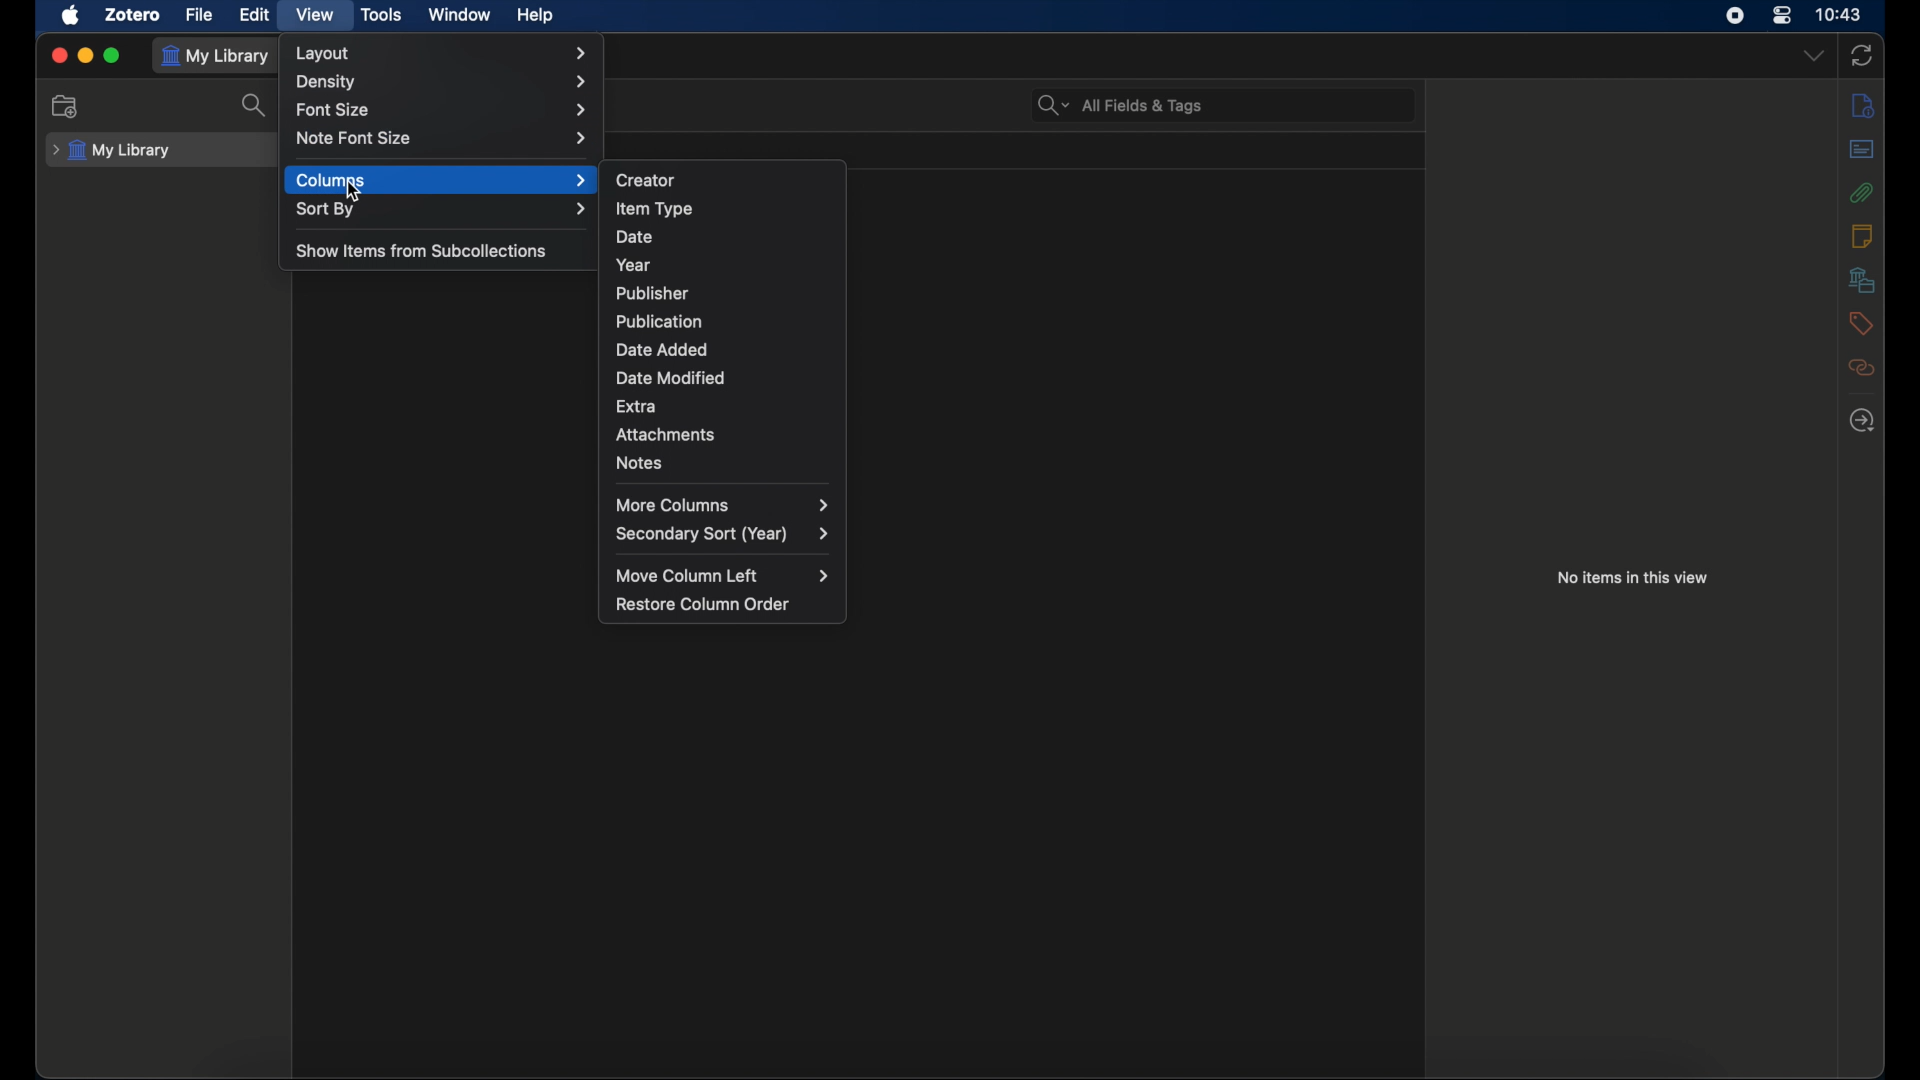 The height and width of the screenshot is (1080, 1920). What do you see at coordinates (442, 210) in the screenshot?
I see `sort by` at bounding box center [442, 210].